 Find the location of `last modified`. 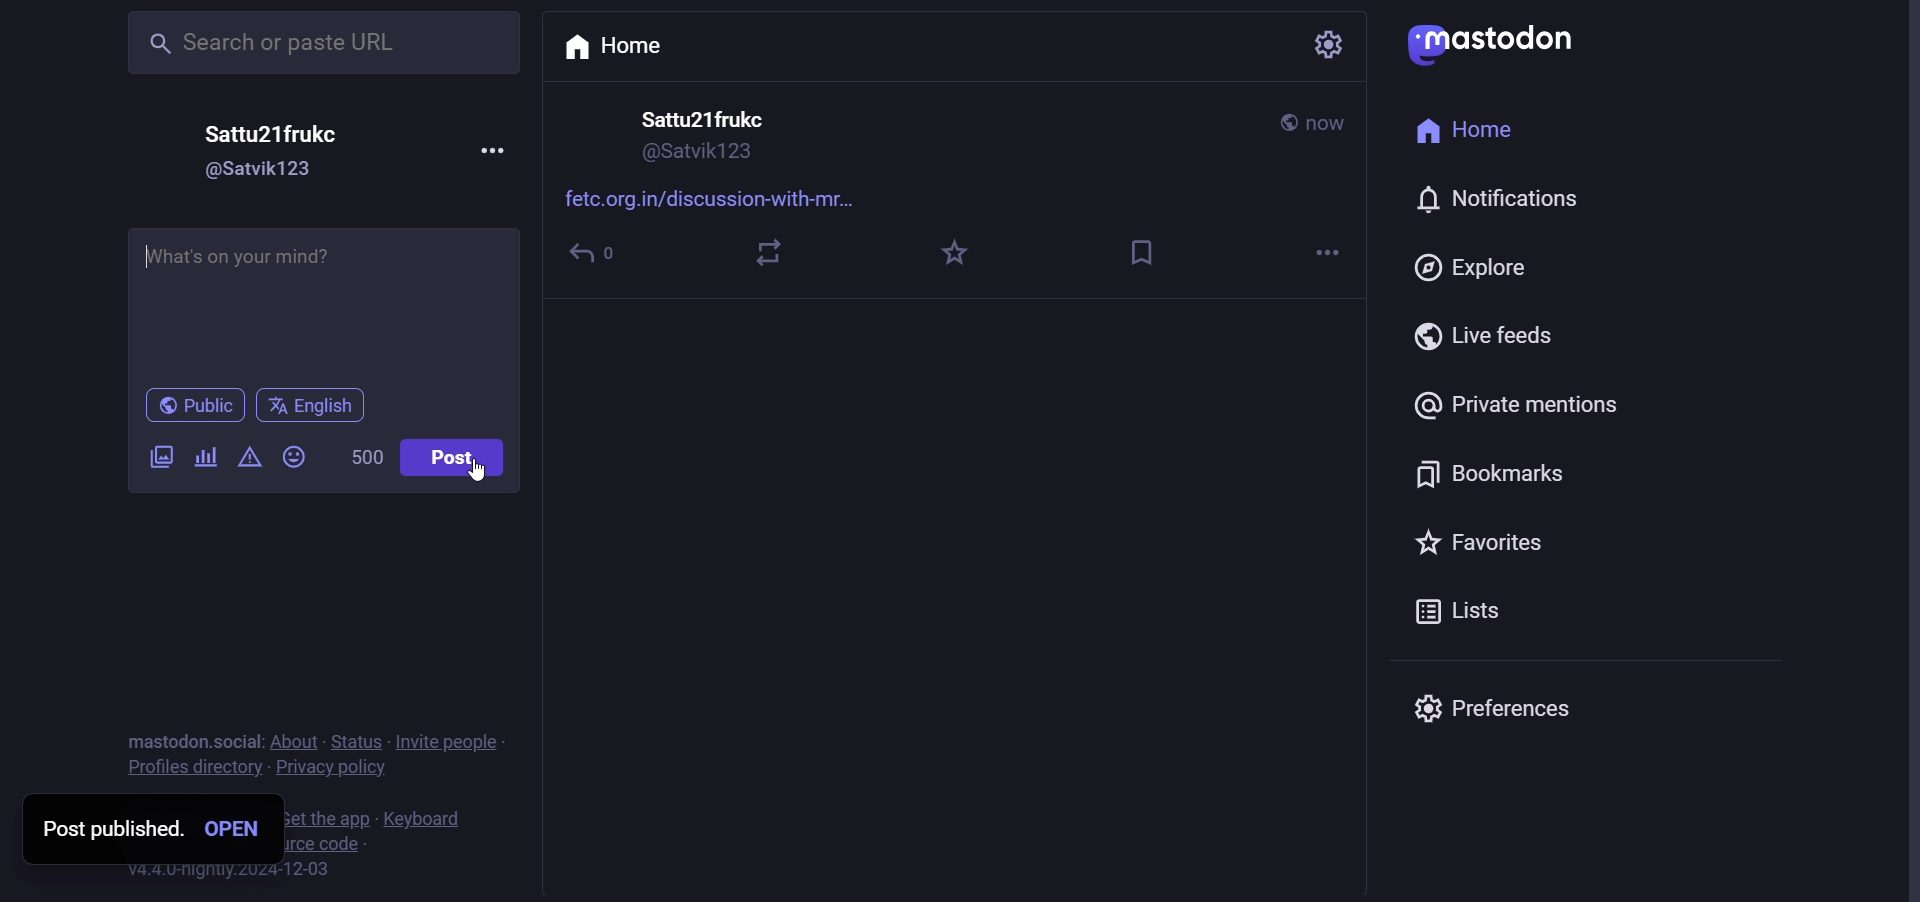

last modified is located at coordinates (1335, 126).